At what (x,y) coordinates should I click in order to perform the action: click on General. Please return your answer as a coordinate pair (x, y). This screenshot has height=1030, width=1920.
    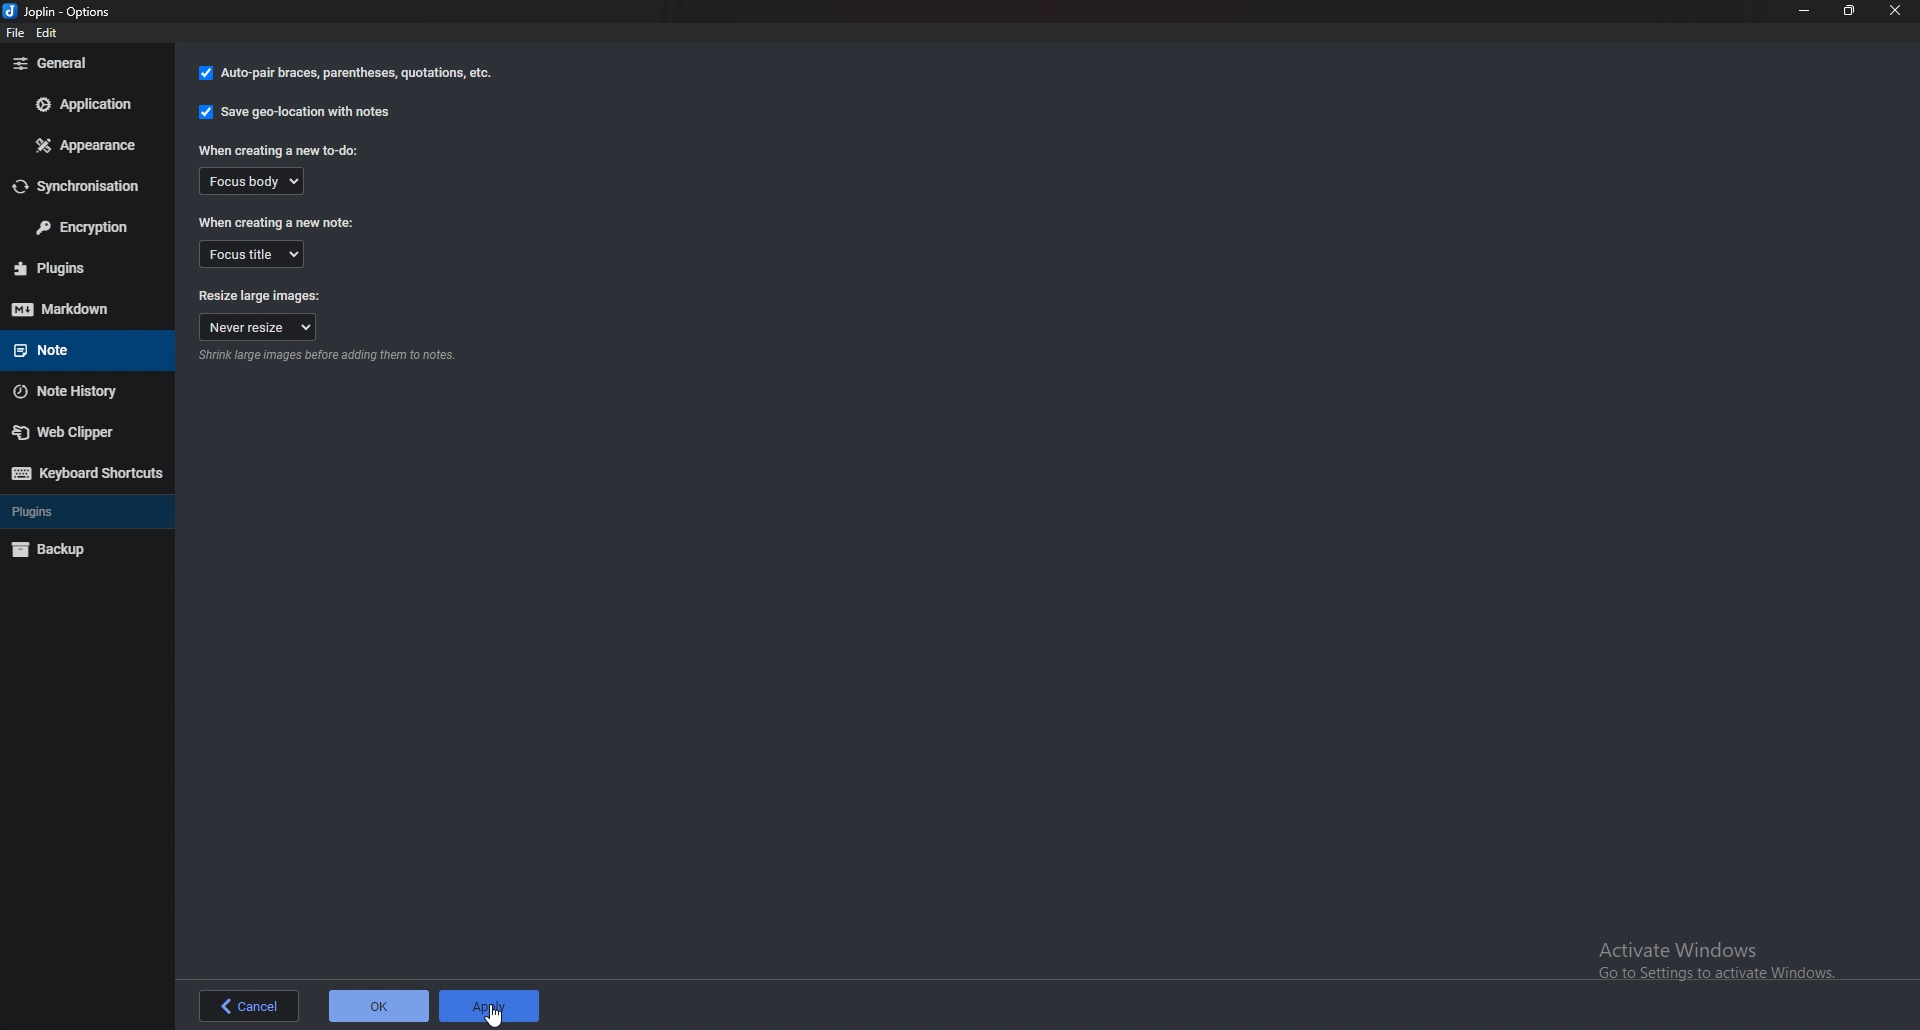
    Looking at the image, I should click on (87, 62).